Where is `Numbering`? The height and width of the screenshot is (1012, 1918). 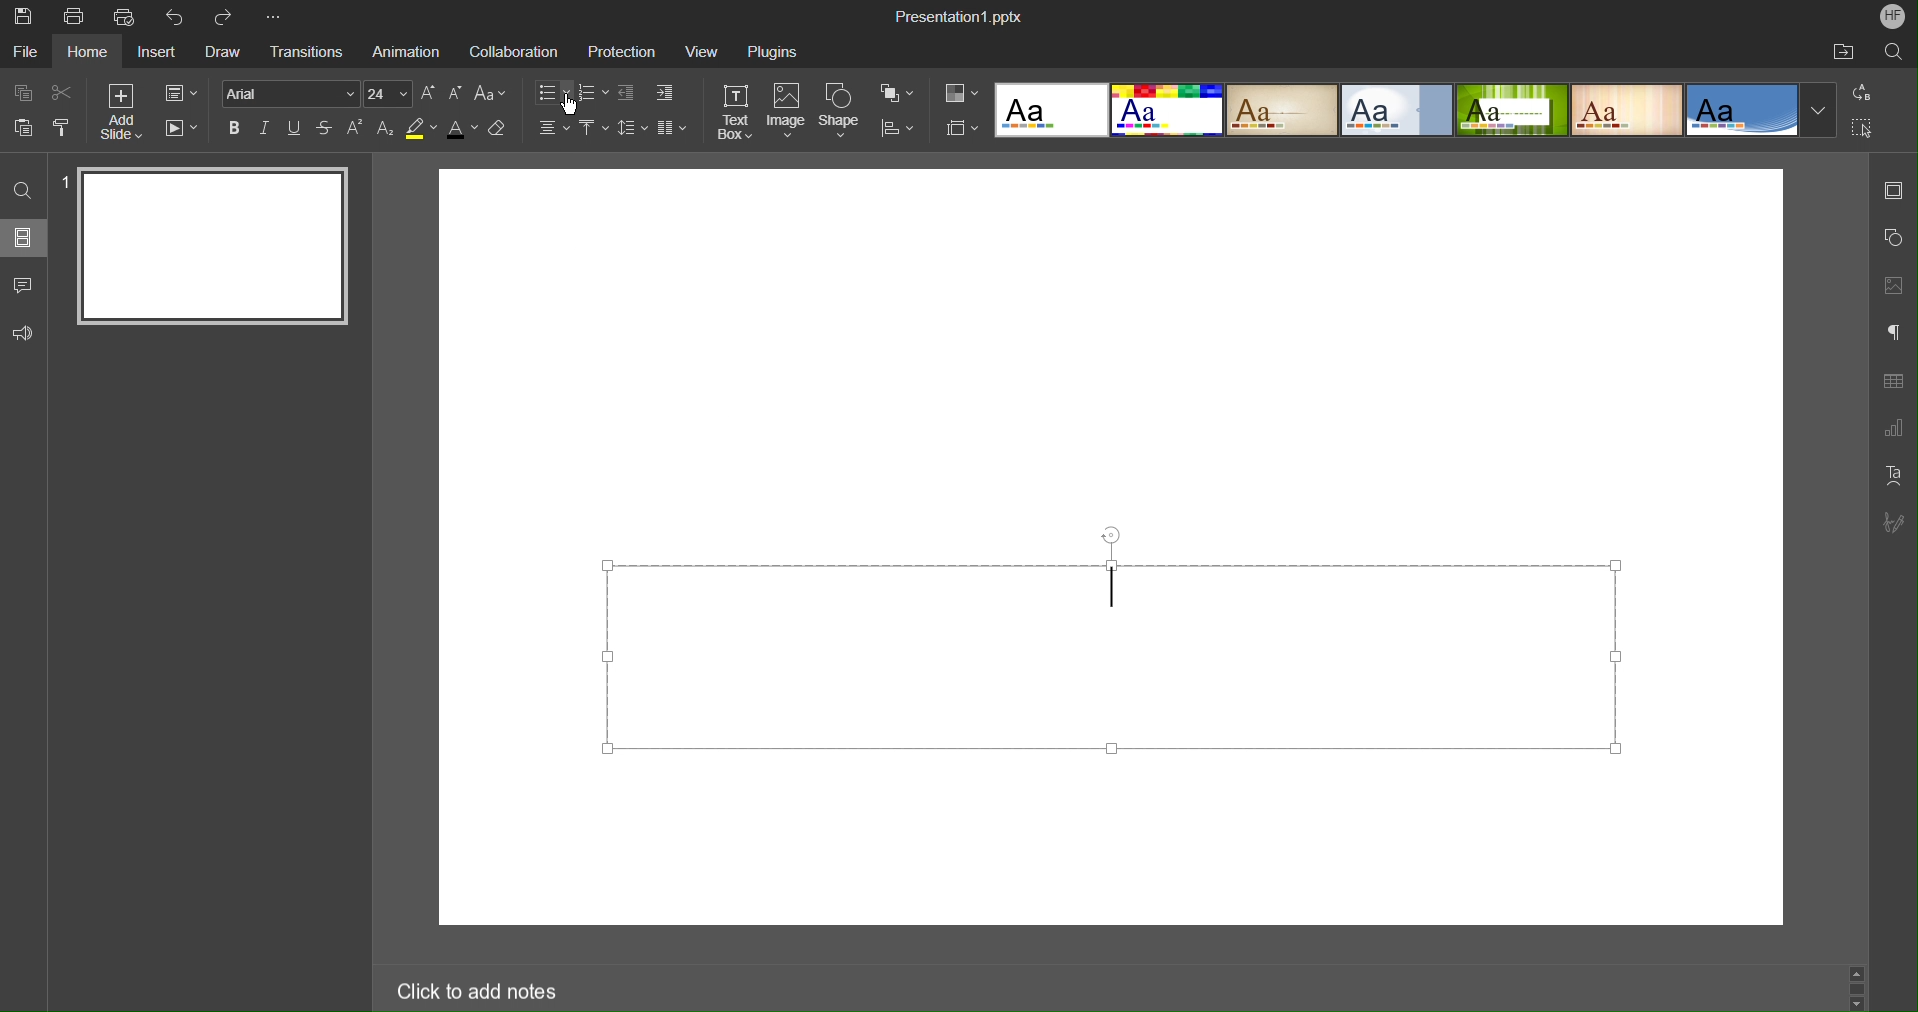 Numbering is located at coordinates (592, 93).